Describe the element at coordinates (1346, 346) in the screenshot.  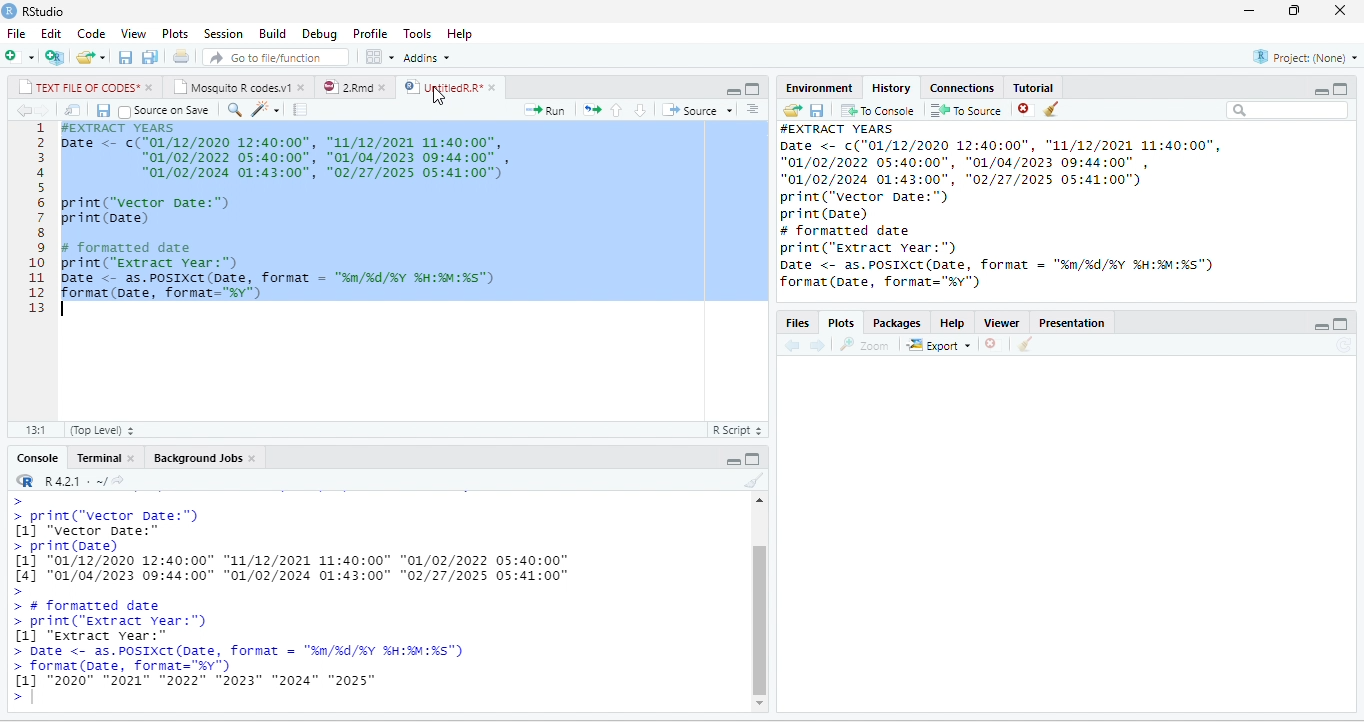
I see `refresh` at that location.